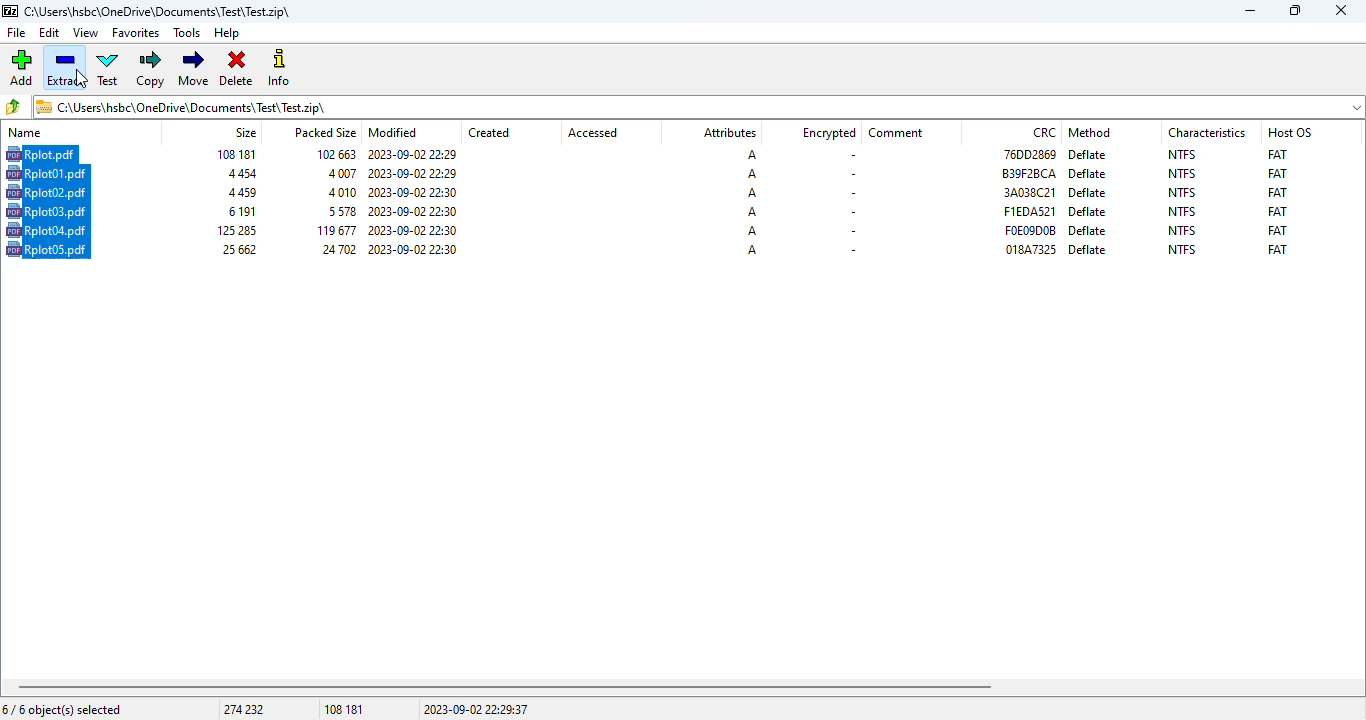 The height and width of the screenshot is (720, 1366). Describe the element at coordinates (413, 248) in the screenshot. I see `modified date & time` at that location.